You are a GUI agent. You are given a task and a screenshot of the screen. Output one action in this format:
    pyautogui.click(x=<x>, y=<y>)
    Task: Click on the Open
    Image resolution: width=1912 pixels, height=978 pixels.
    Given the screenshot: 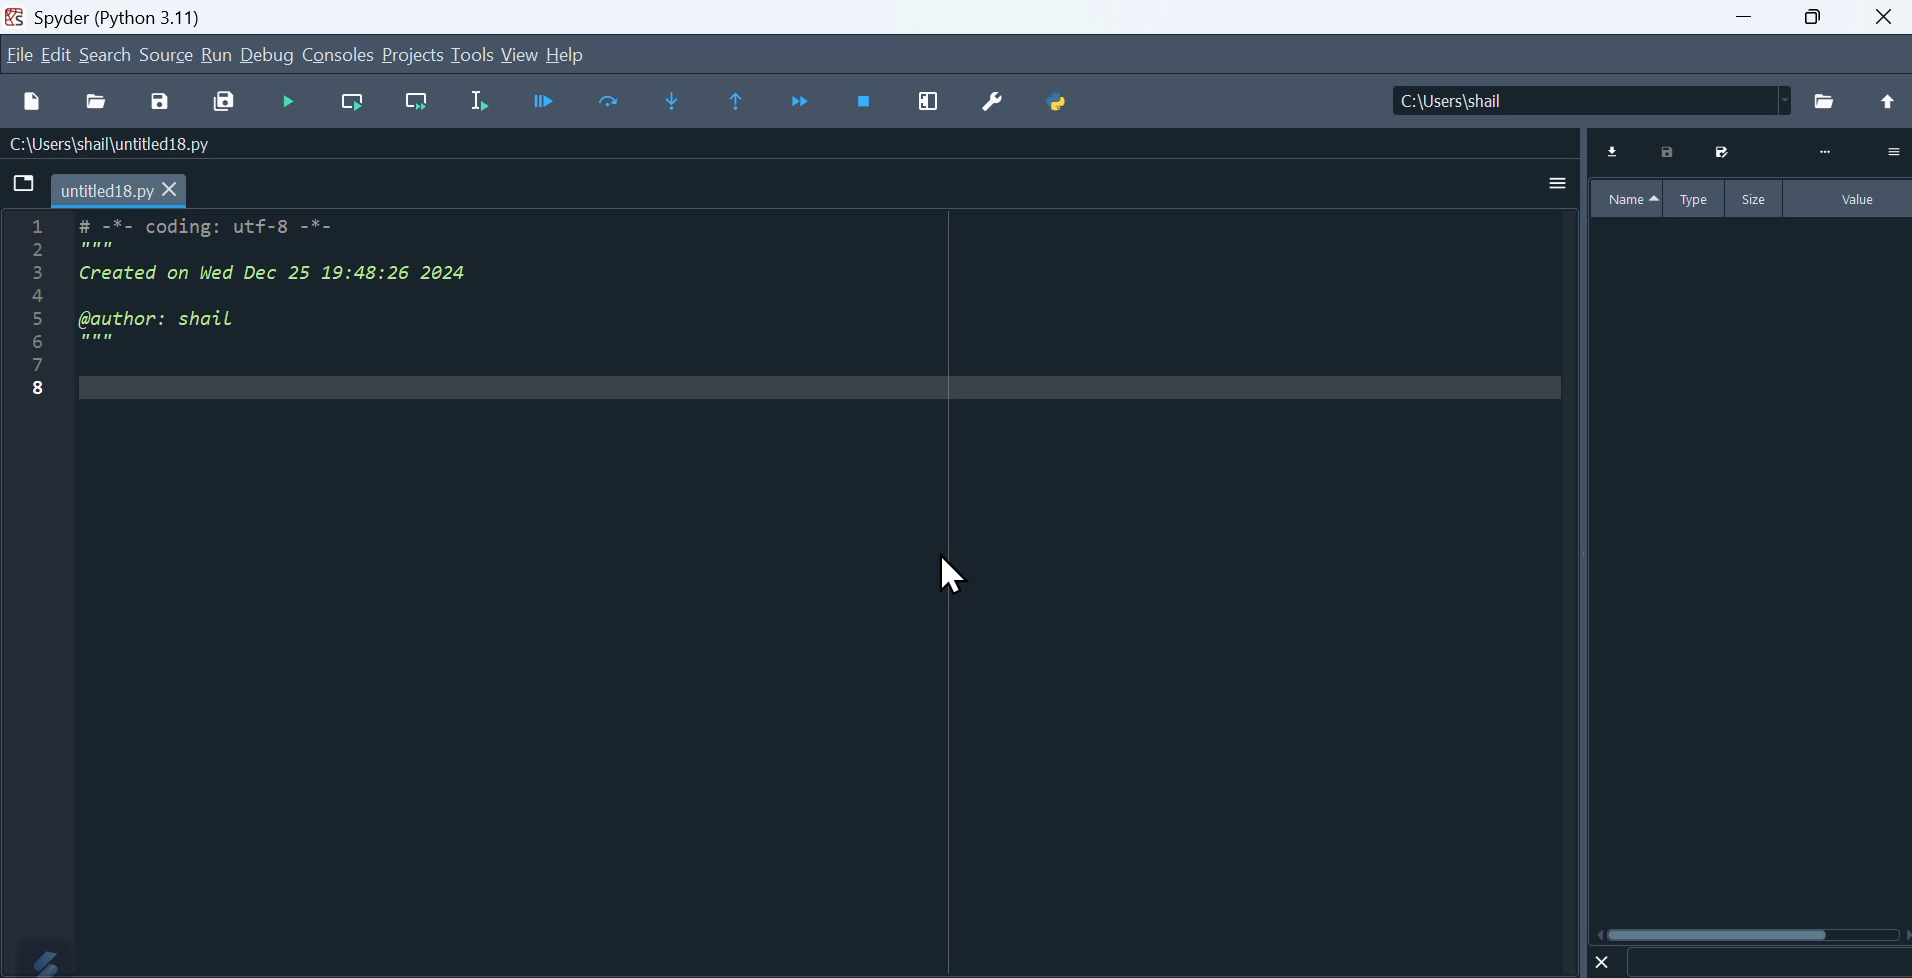 What is the action you would take?
    pyautogui.click(x=99, y=104)
    